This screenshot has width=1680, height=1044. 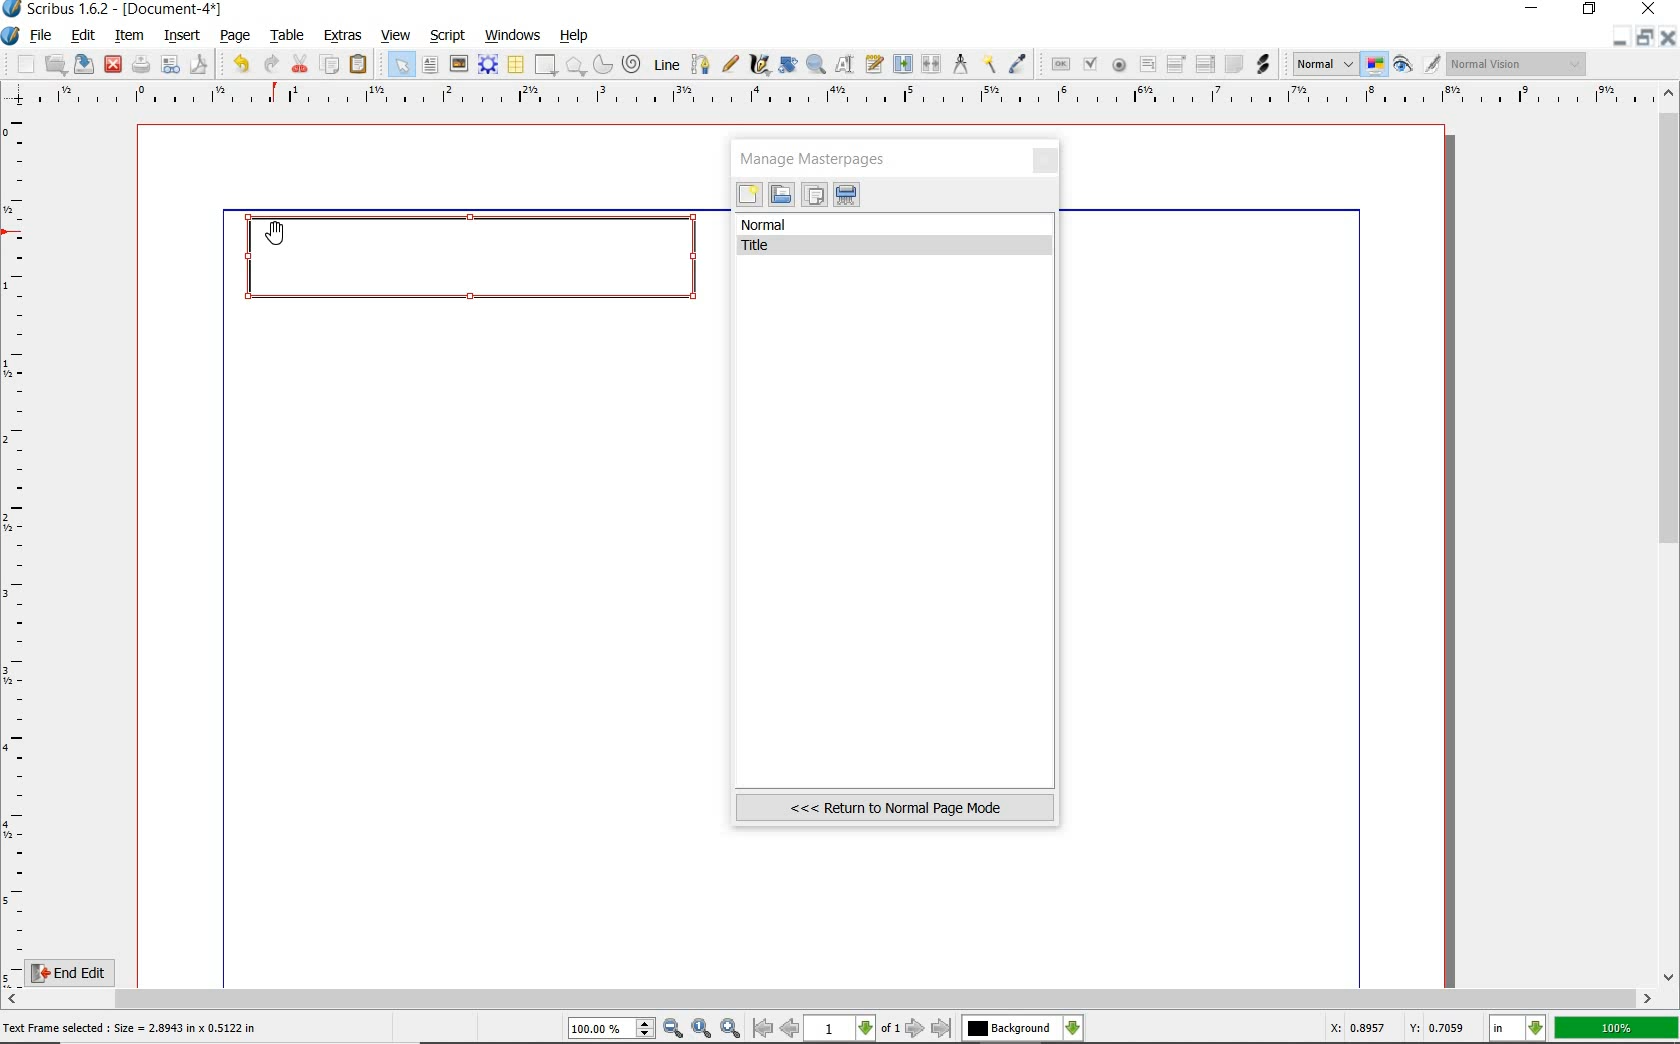 I want to click on save as pdf, so click(x=197, y=64).